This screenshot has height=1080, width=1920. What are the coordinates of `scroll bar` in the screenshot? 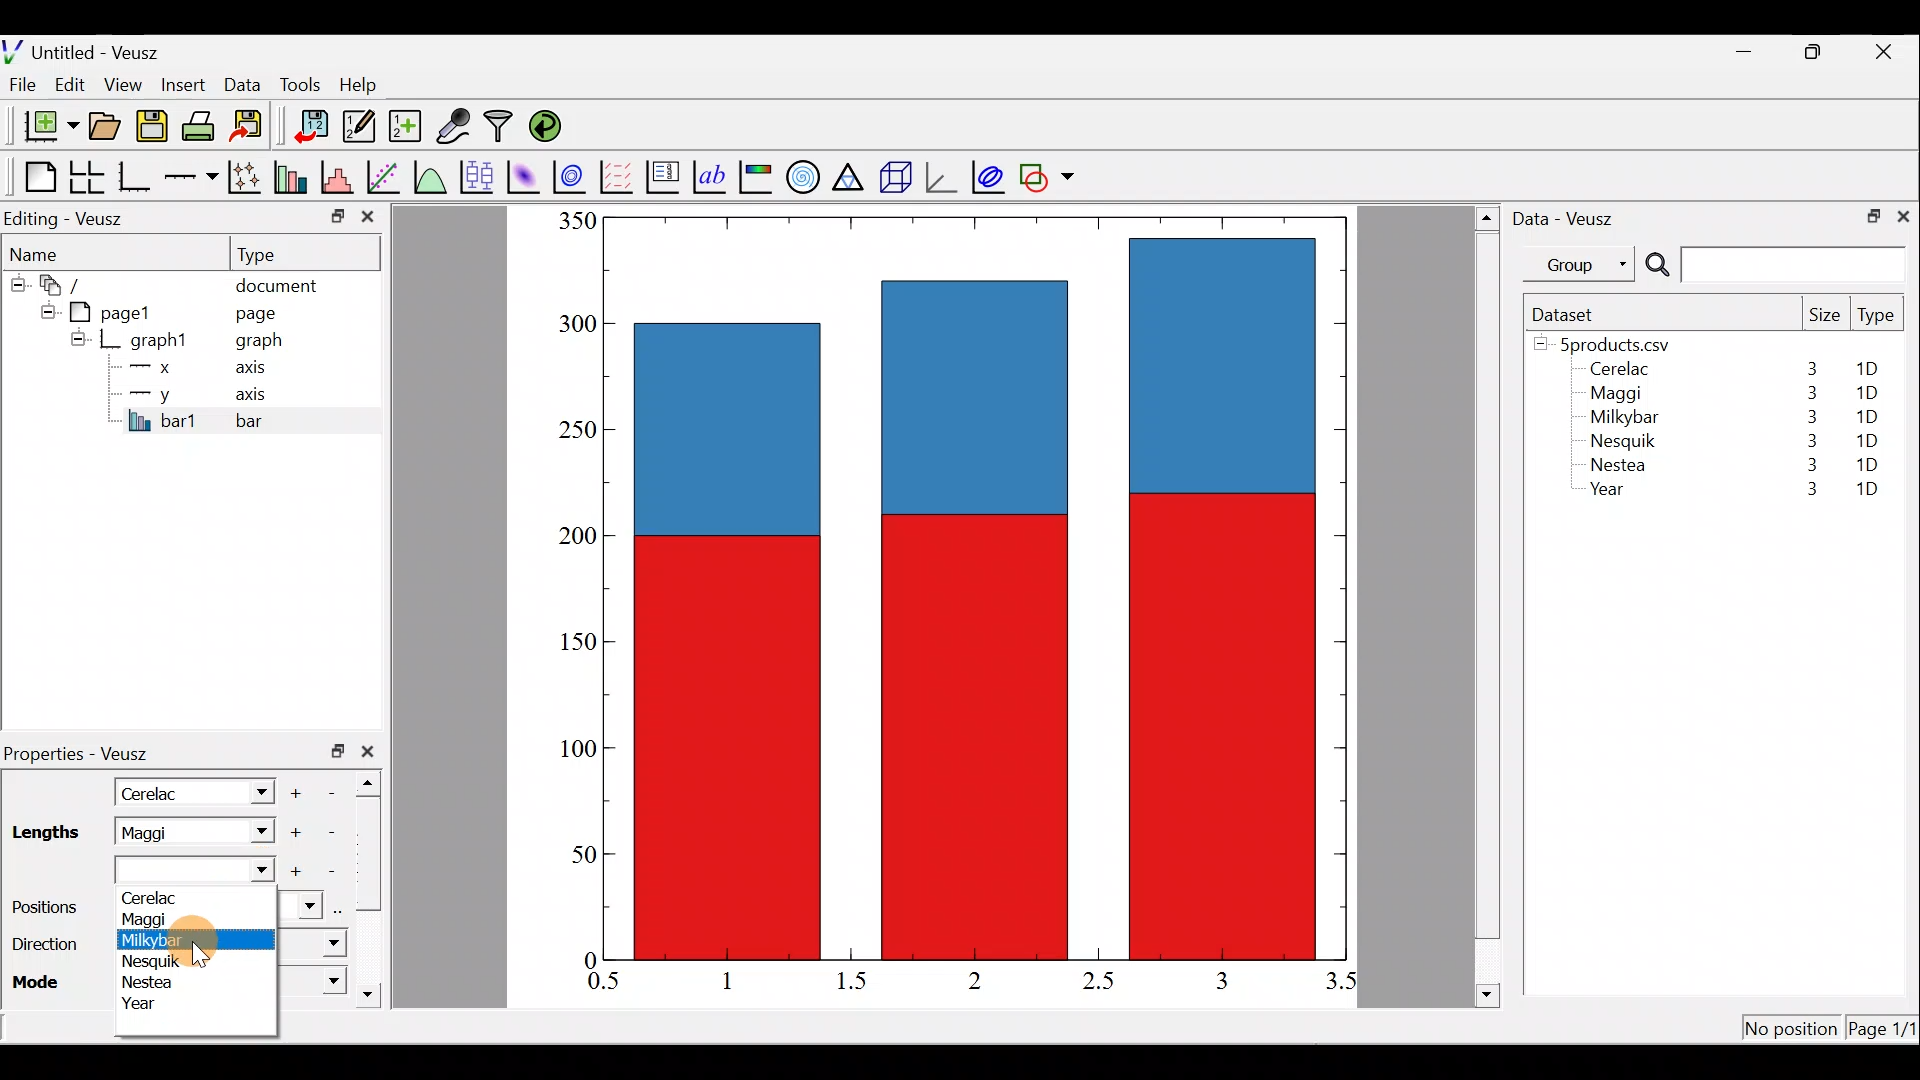 It's located at (374, 884).